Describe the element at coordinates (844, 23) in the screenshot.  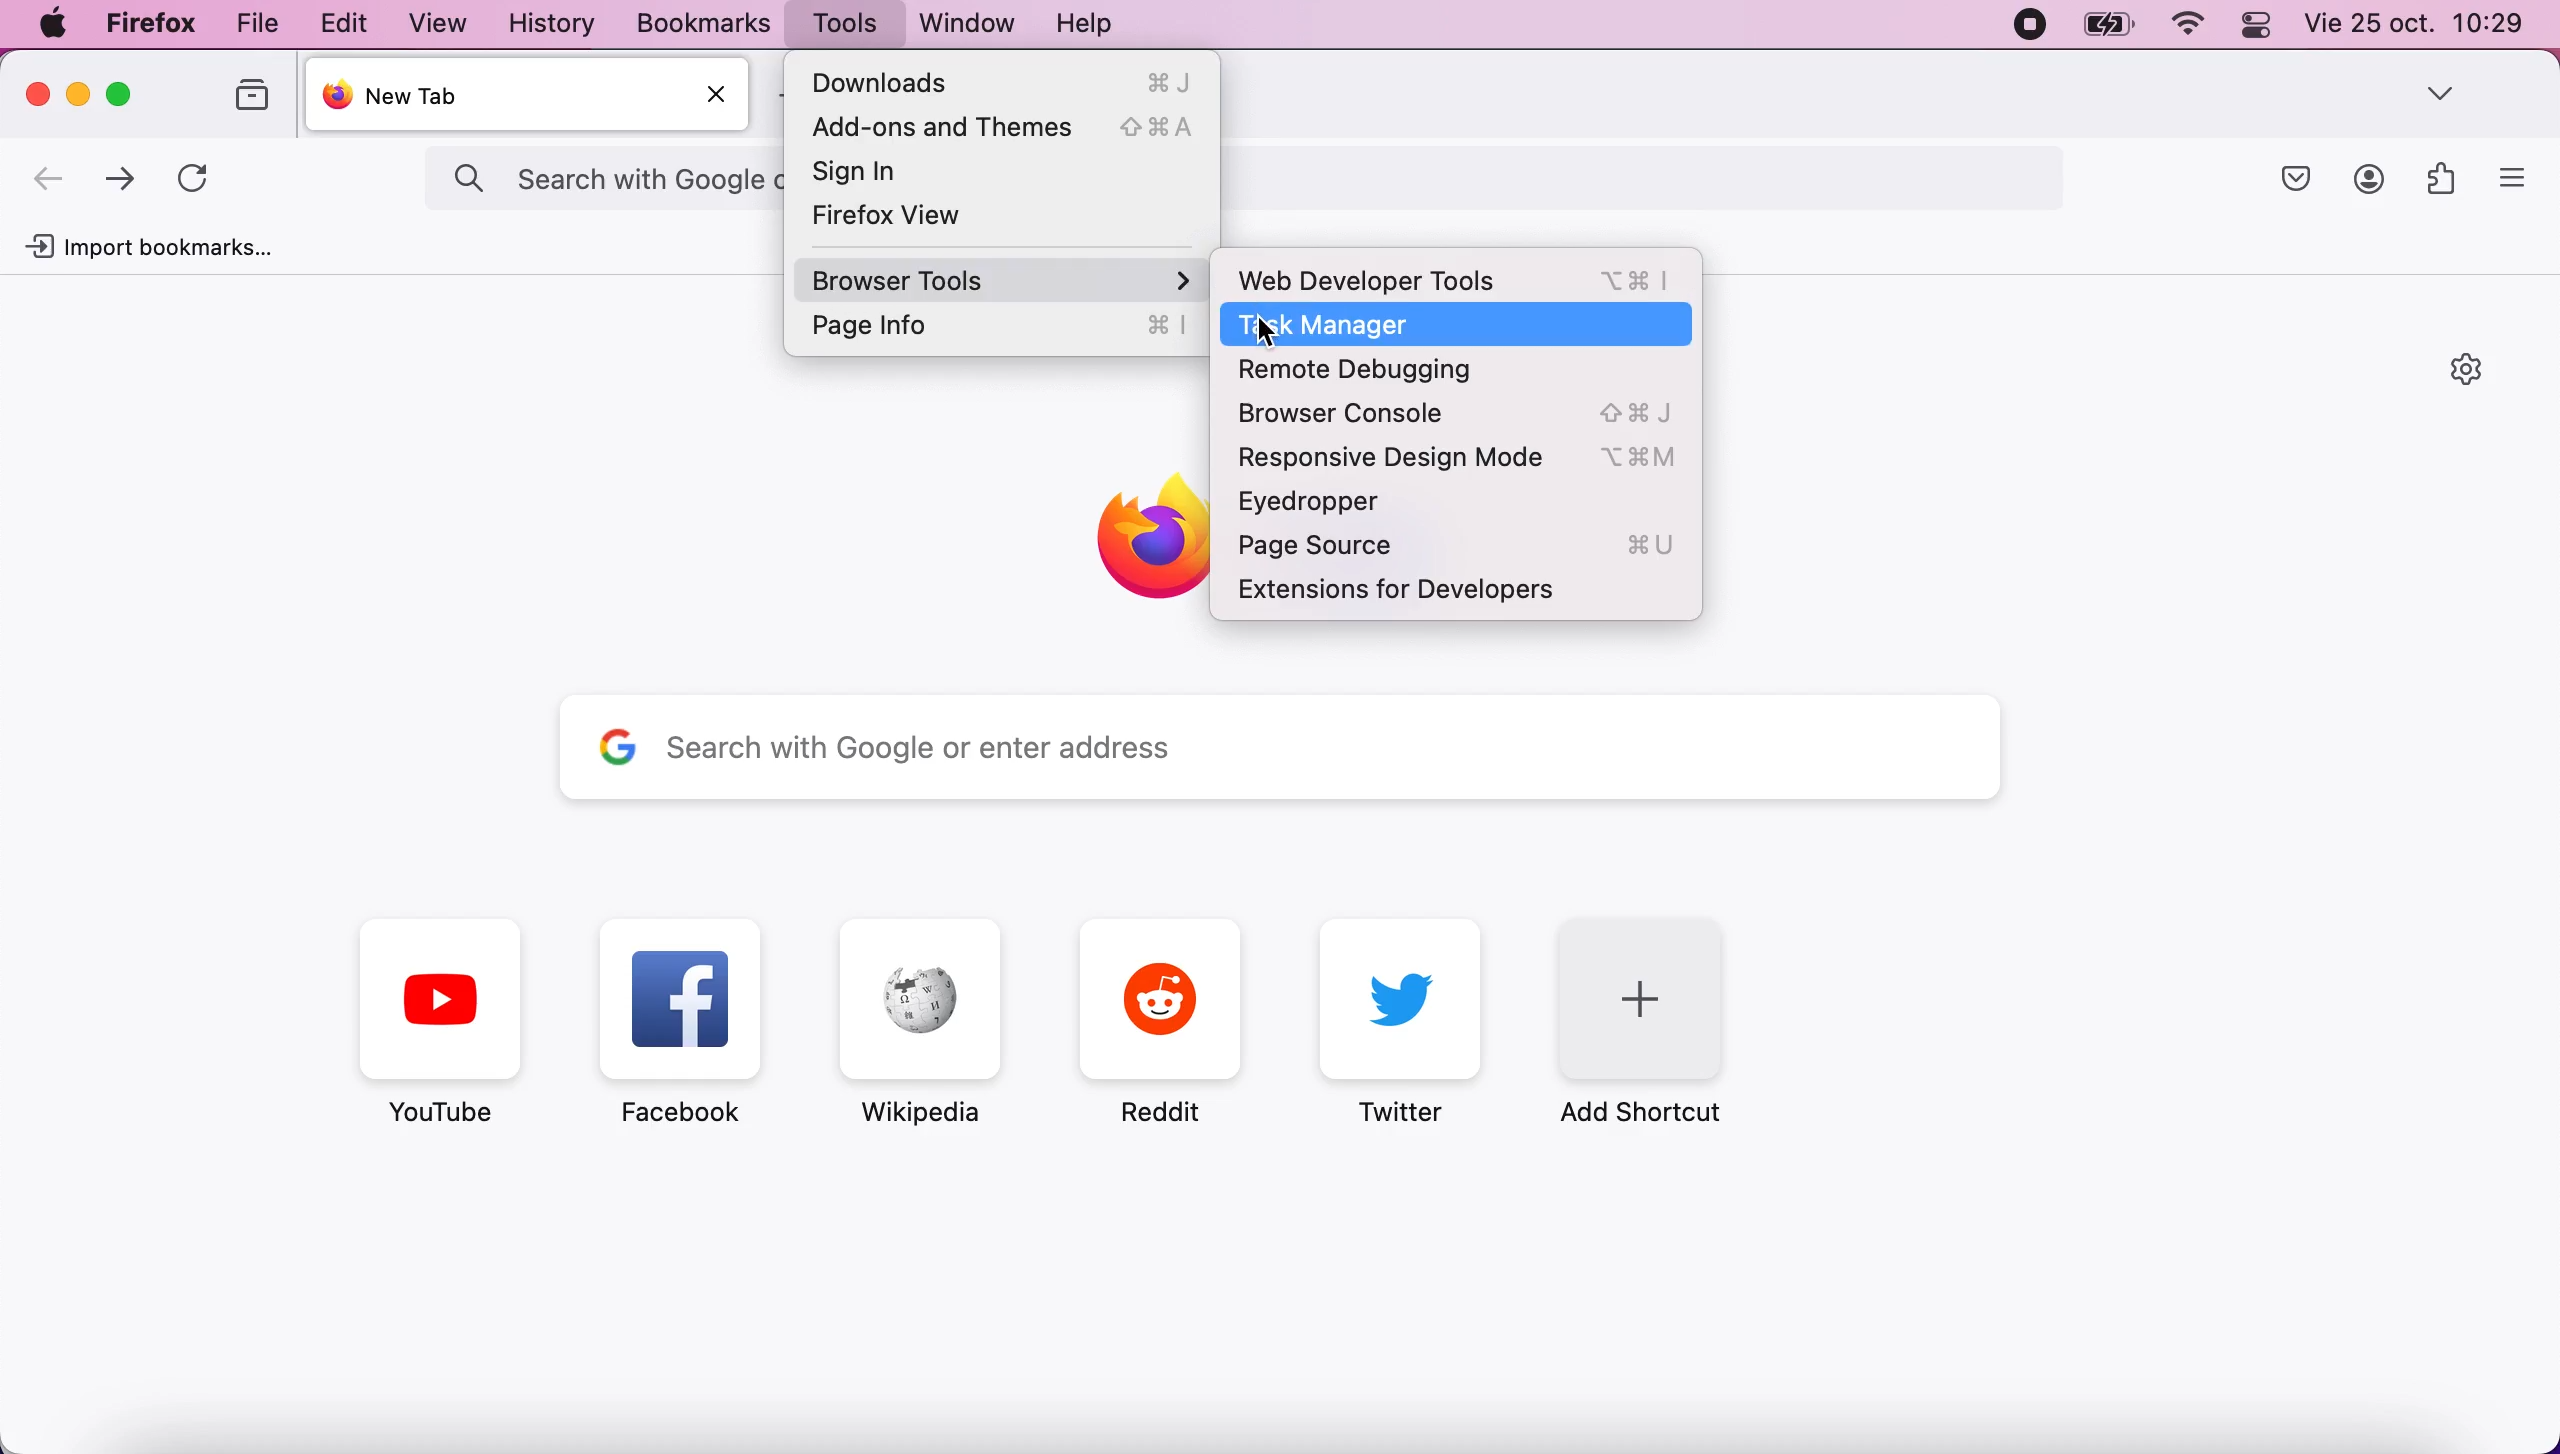
I see `Tools` at that location.